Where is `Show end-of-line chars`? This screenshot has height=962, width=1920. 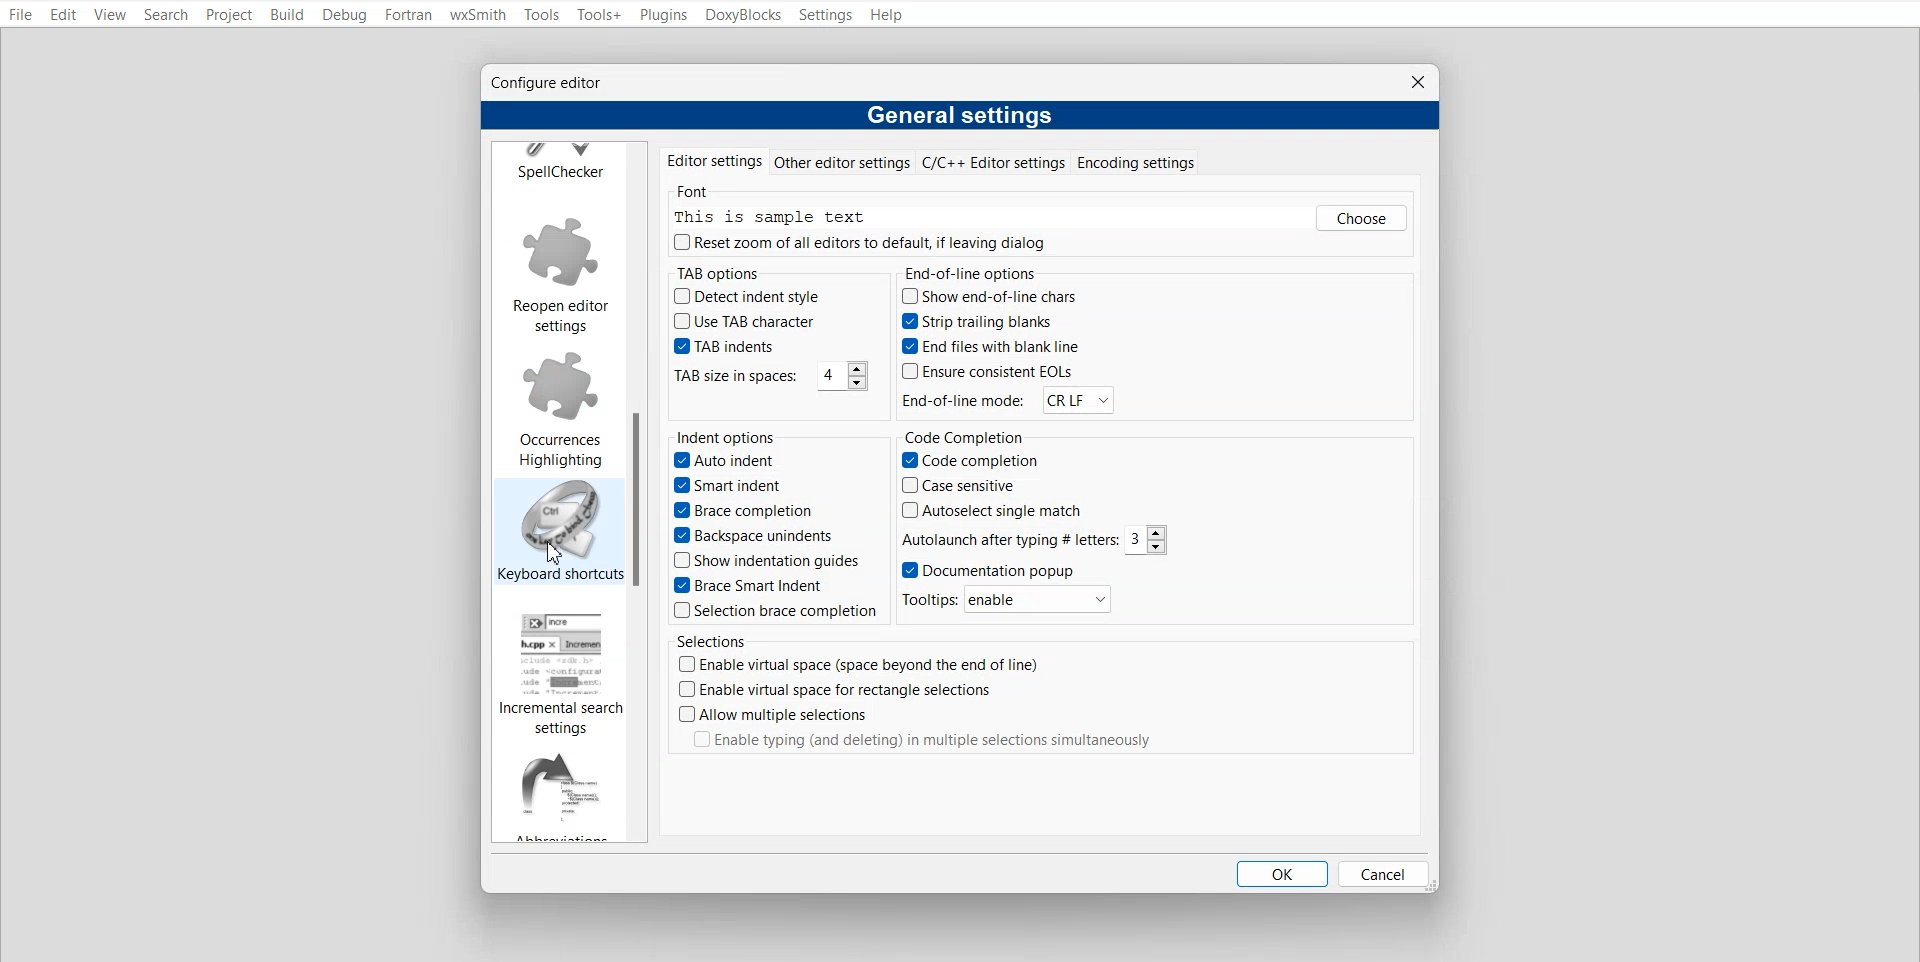
Show end-of-line chars is located at coordinates (988, 295).